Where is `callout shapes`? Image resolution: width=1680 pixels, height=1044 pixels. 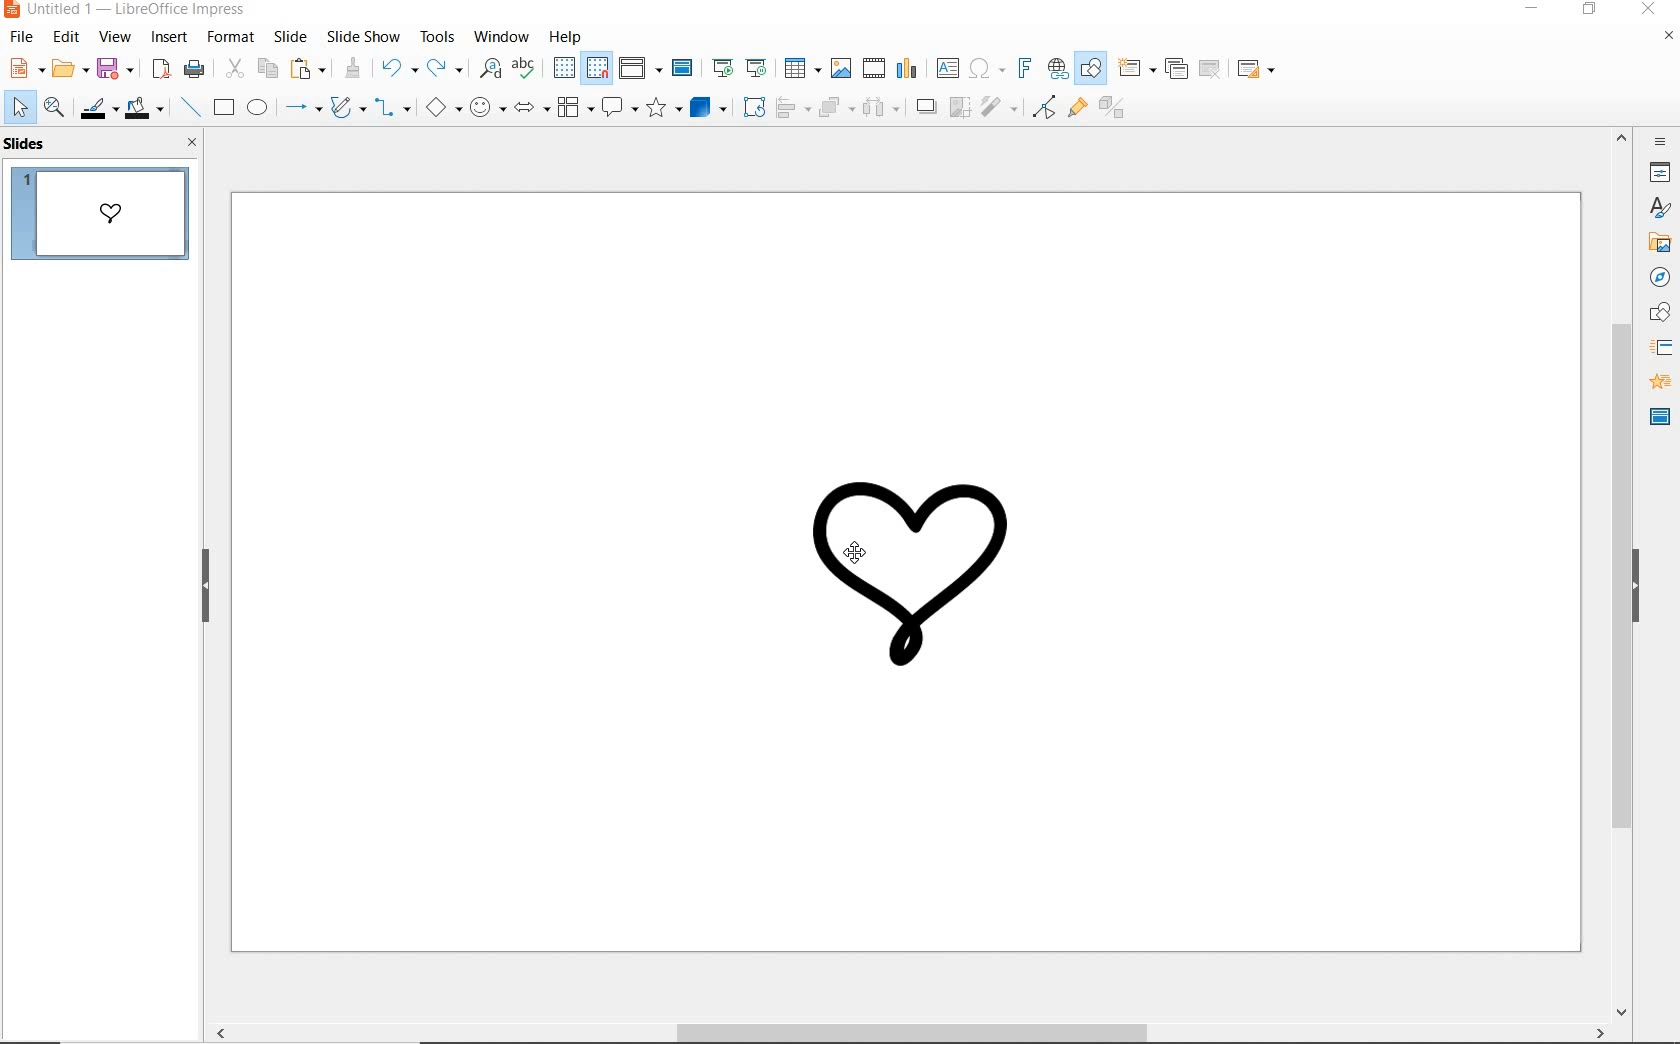 callout shapes is located at coordinates (619, 106).